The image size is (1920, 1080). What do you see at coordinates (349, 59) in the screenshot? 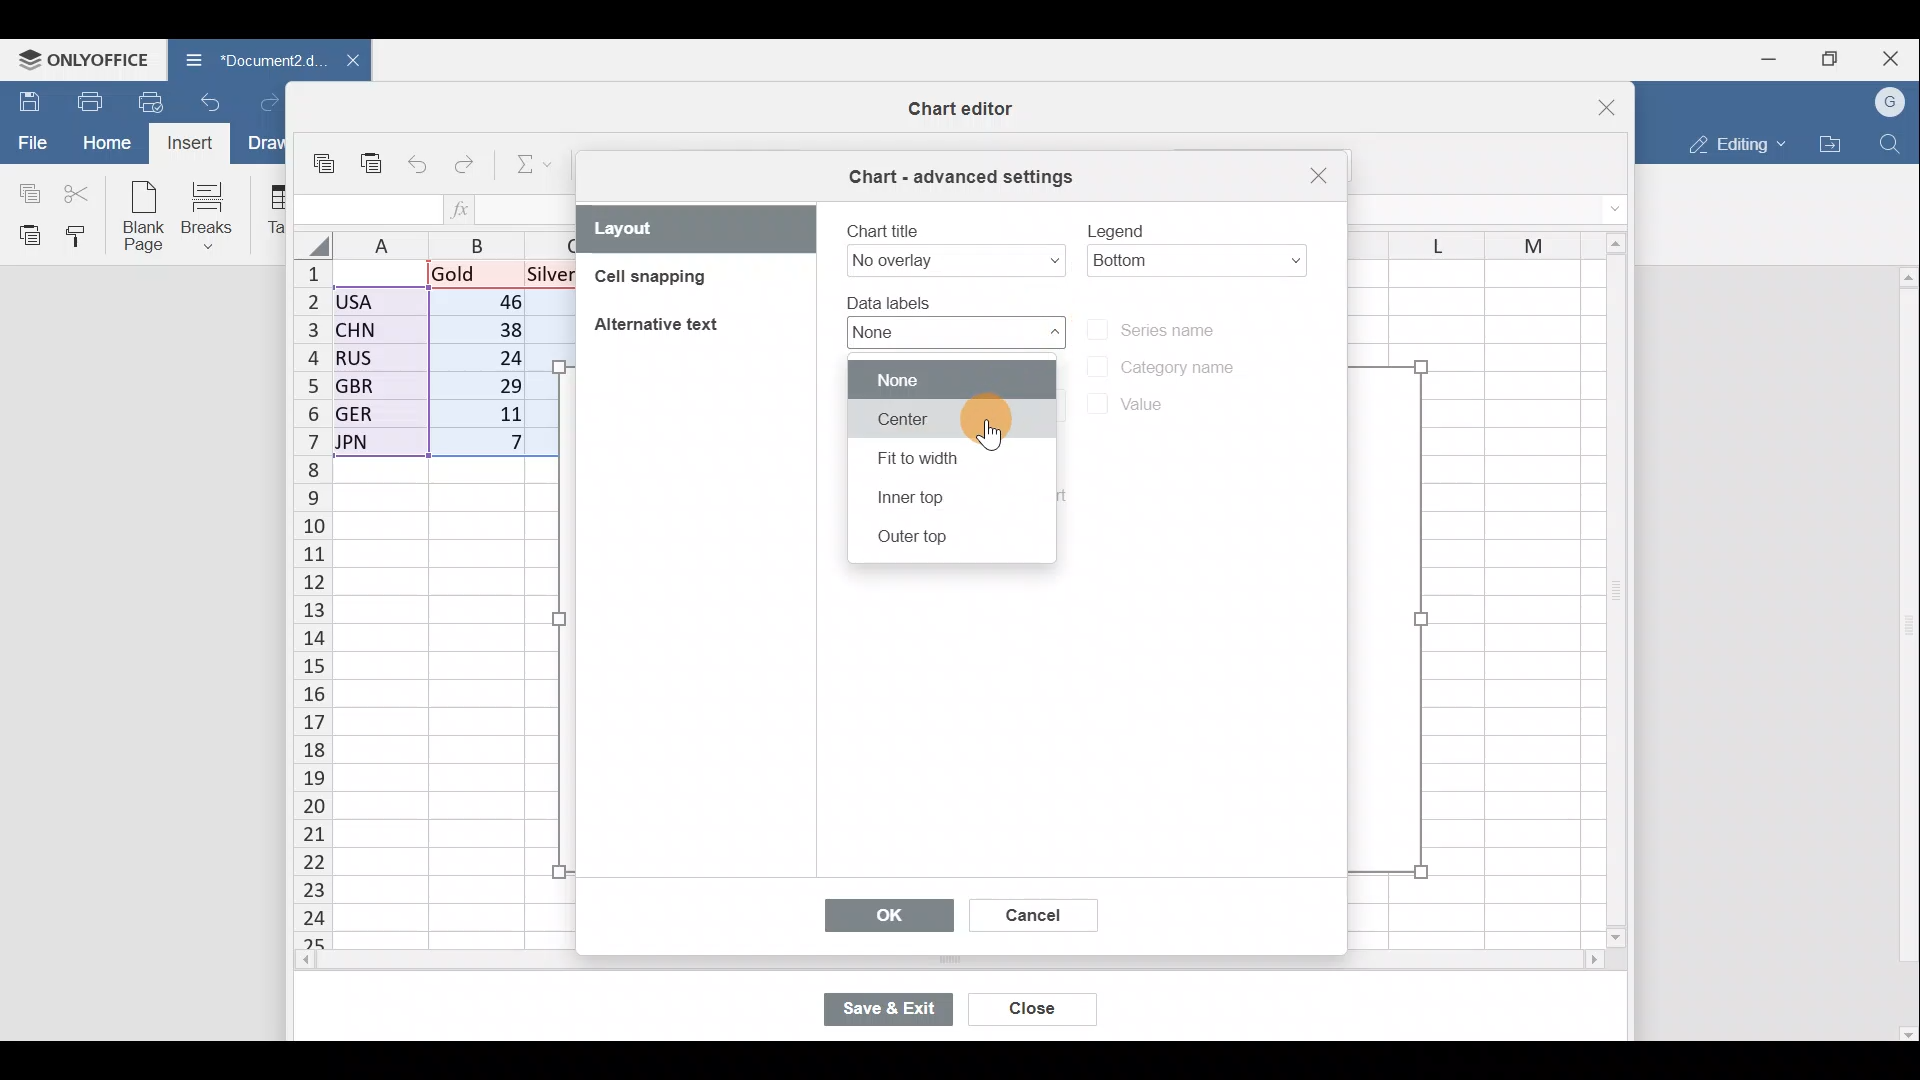
I see `Close document` at bounding box center [349, 59].